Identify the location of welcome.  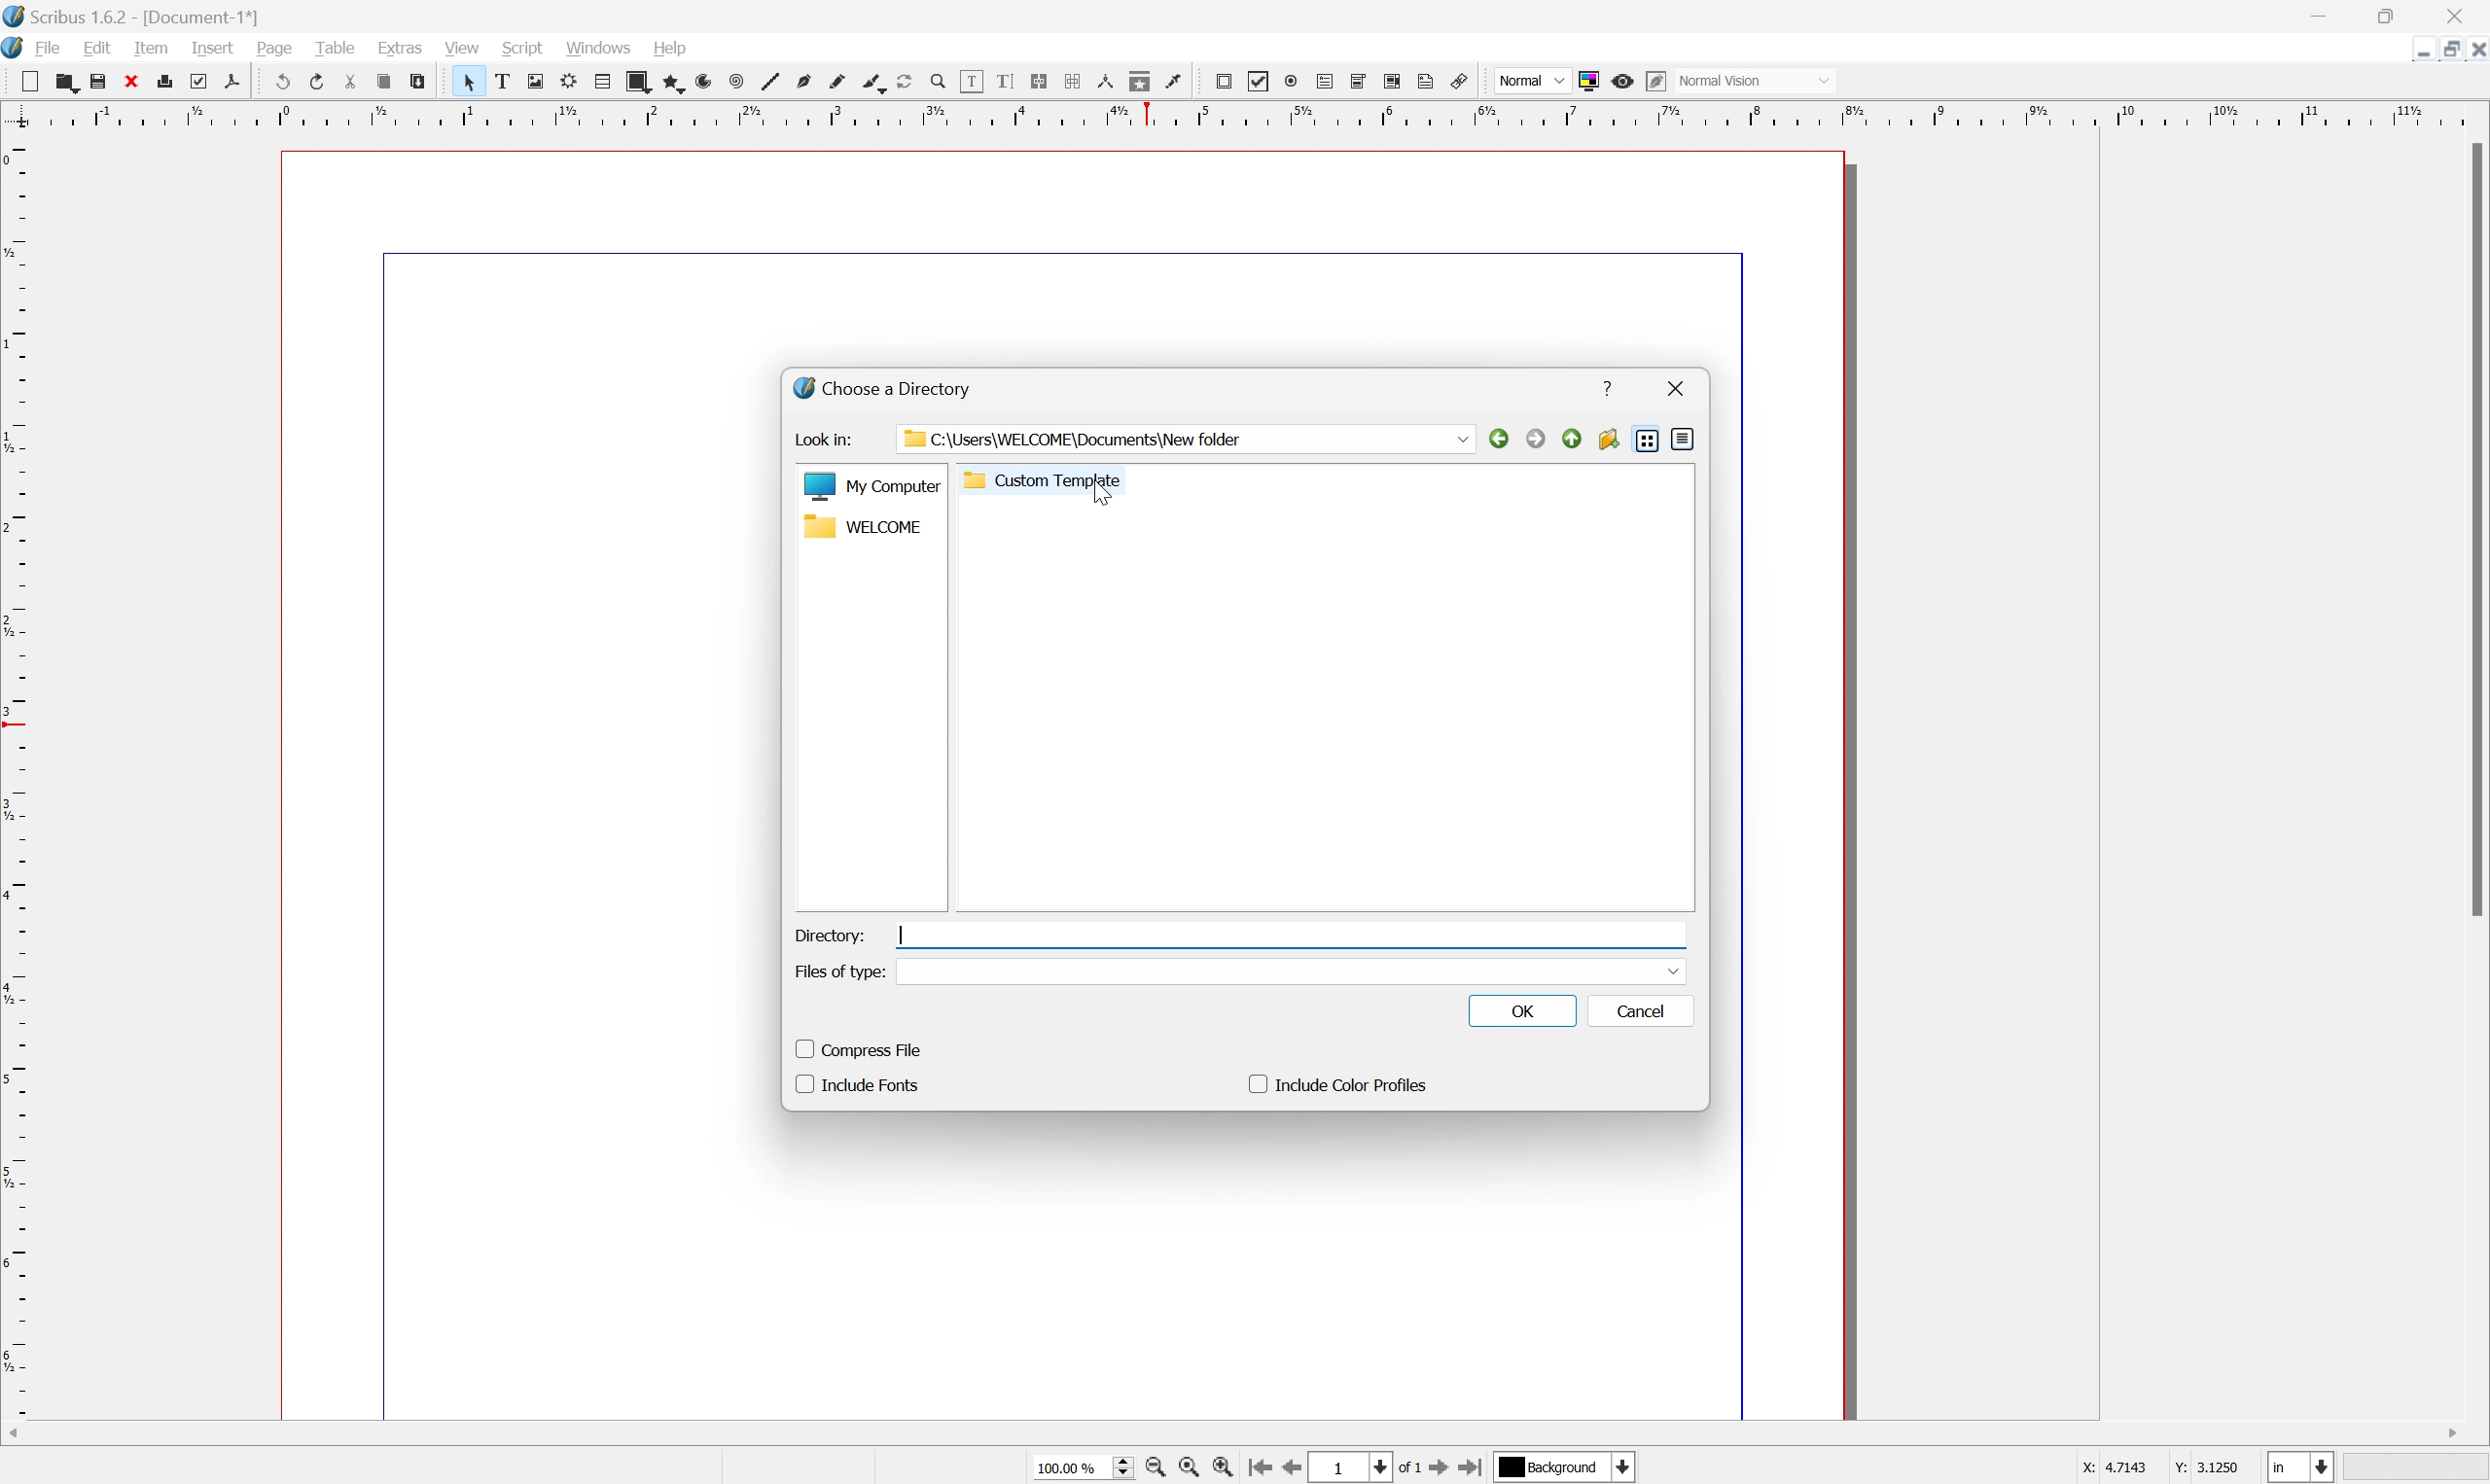
(861, 531).